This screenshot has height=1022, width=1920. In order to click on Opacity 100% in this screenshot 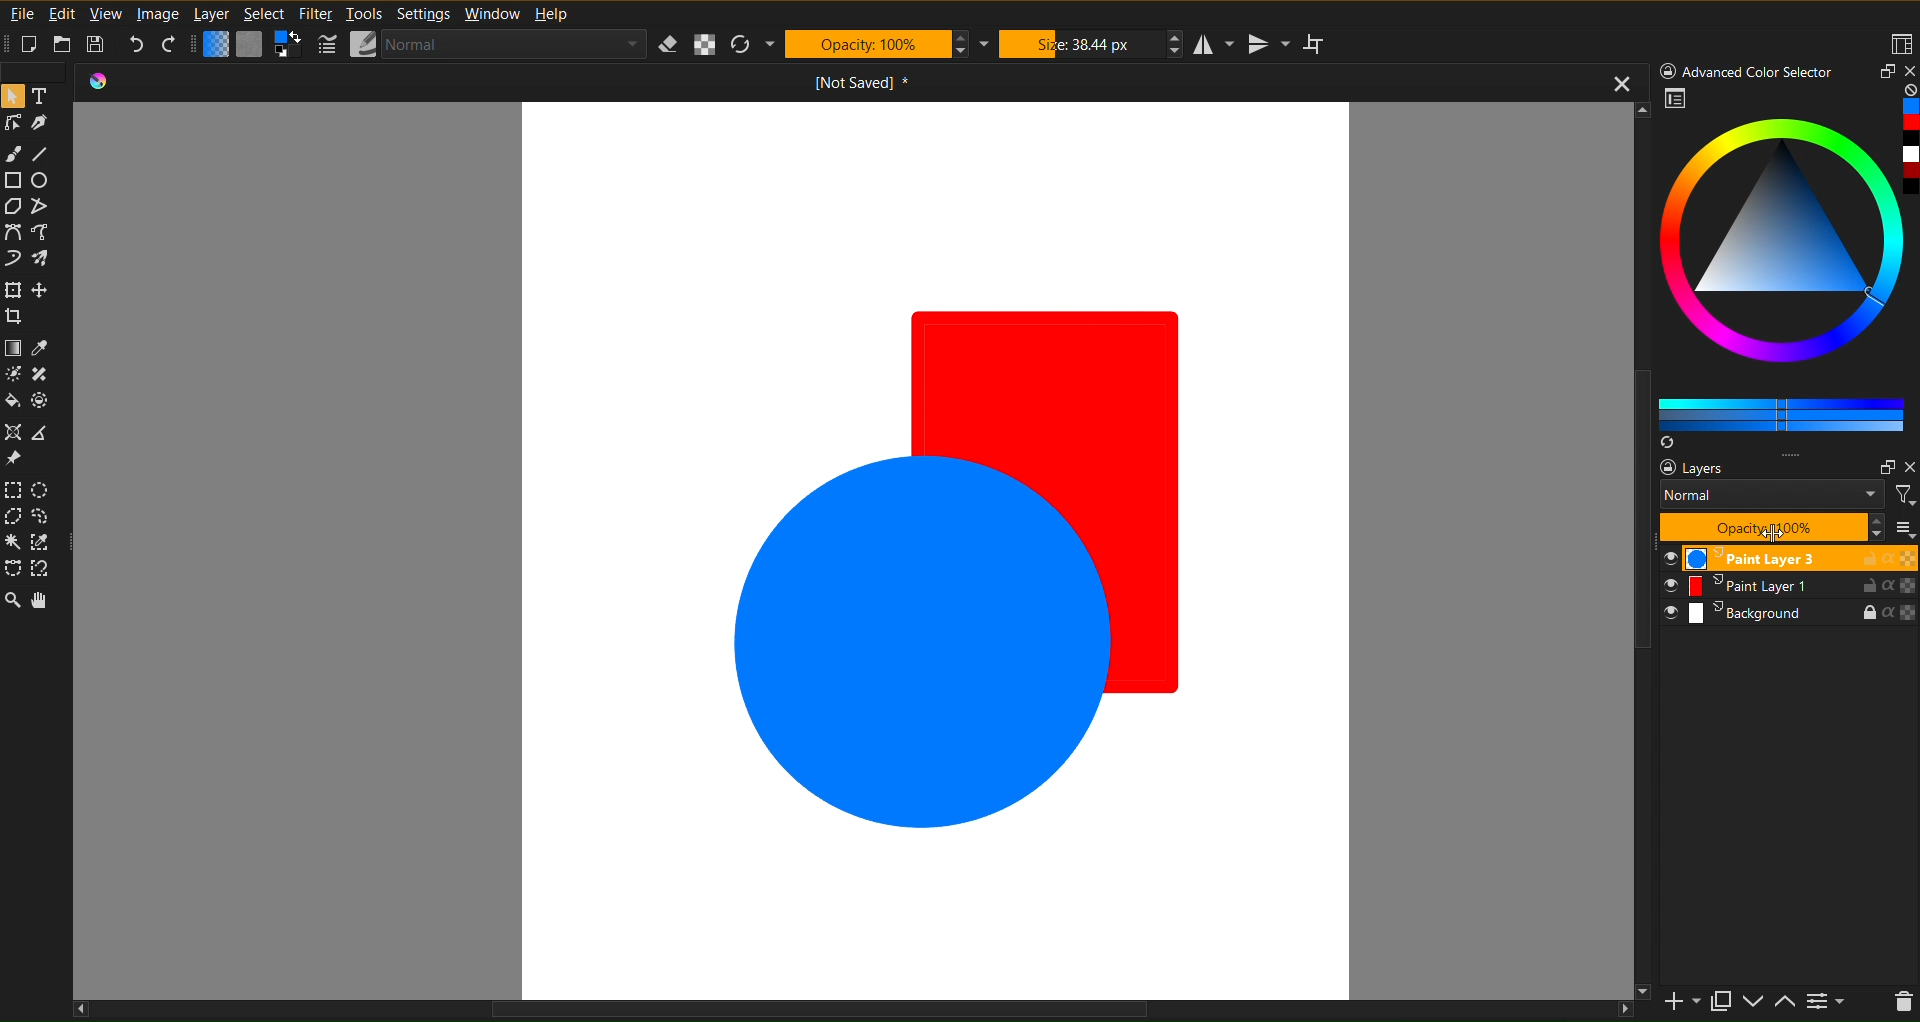, I will do `click(1770, 527)`.